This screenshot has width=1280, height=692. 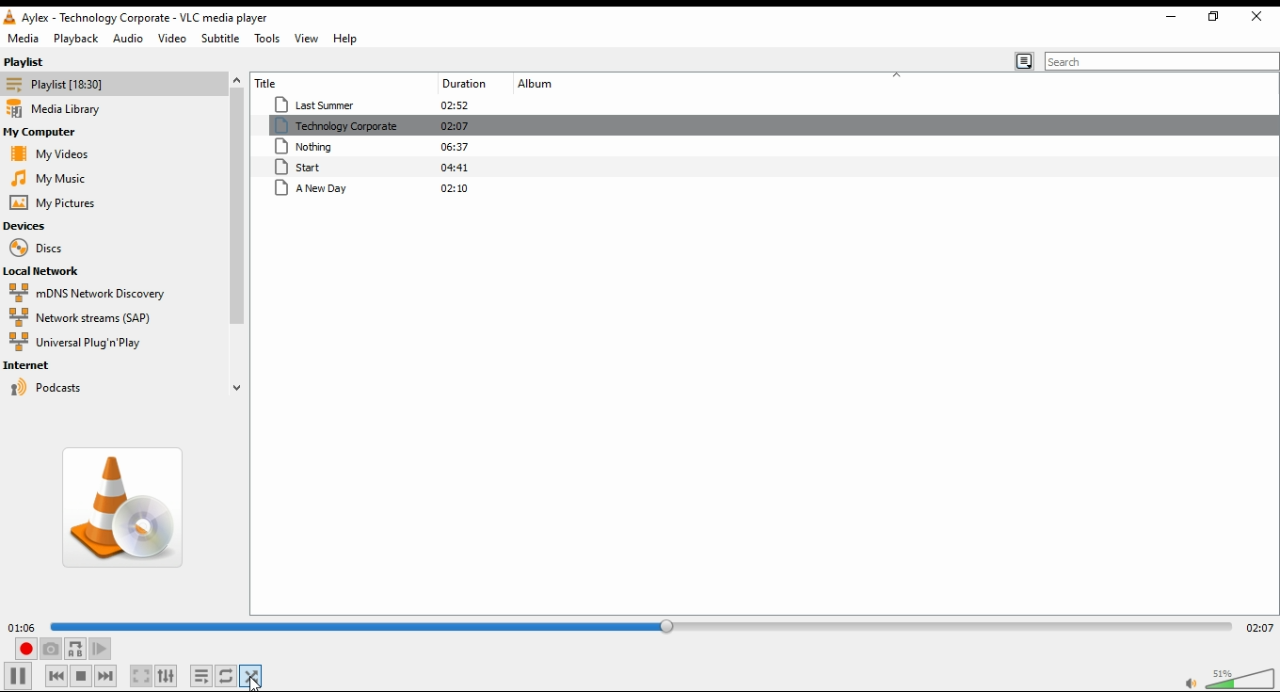 What do you see at coordinates (39, 249) in the screenshot?
I see `discs` at bounding box center [39, 249].